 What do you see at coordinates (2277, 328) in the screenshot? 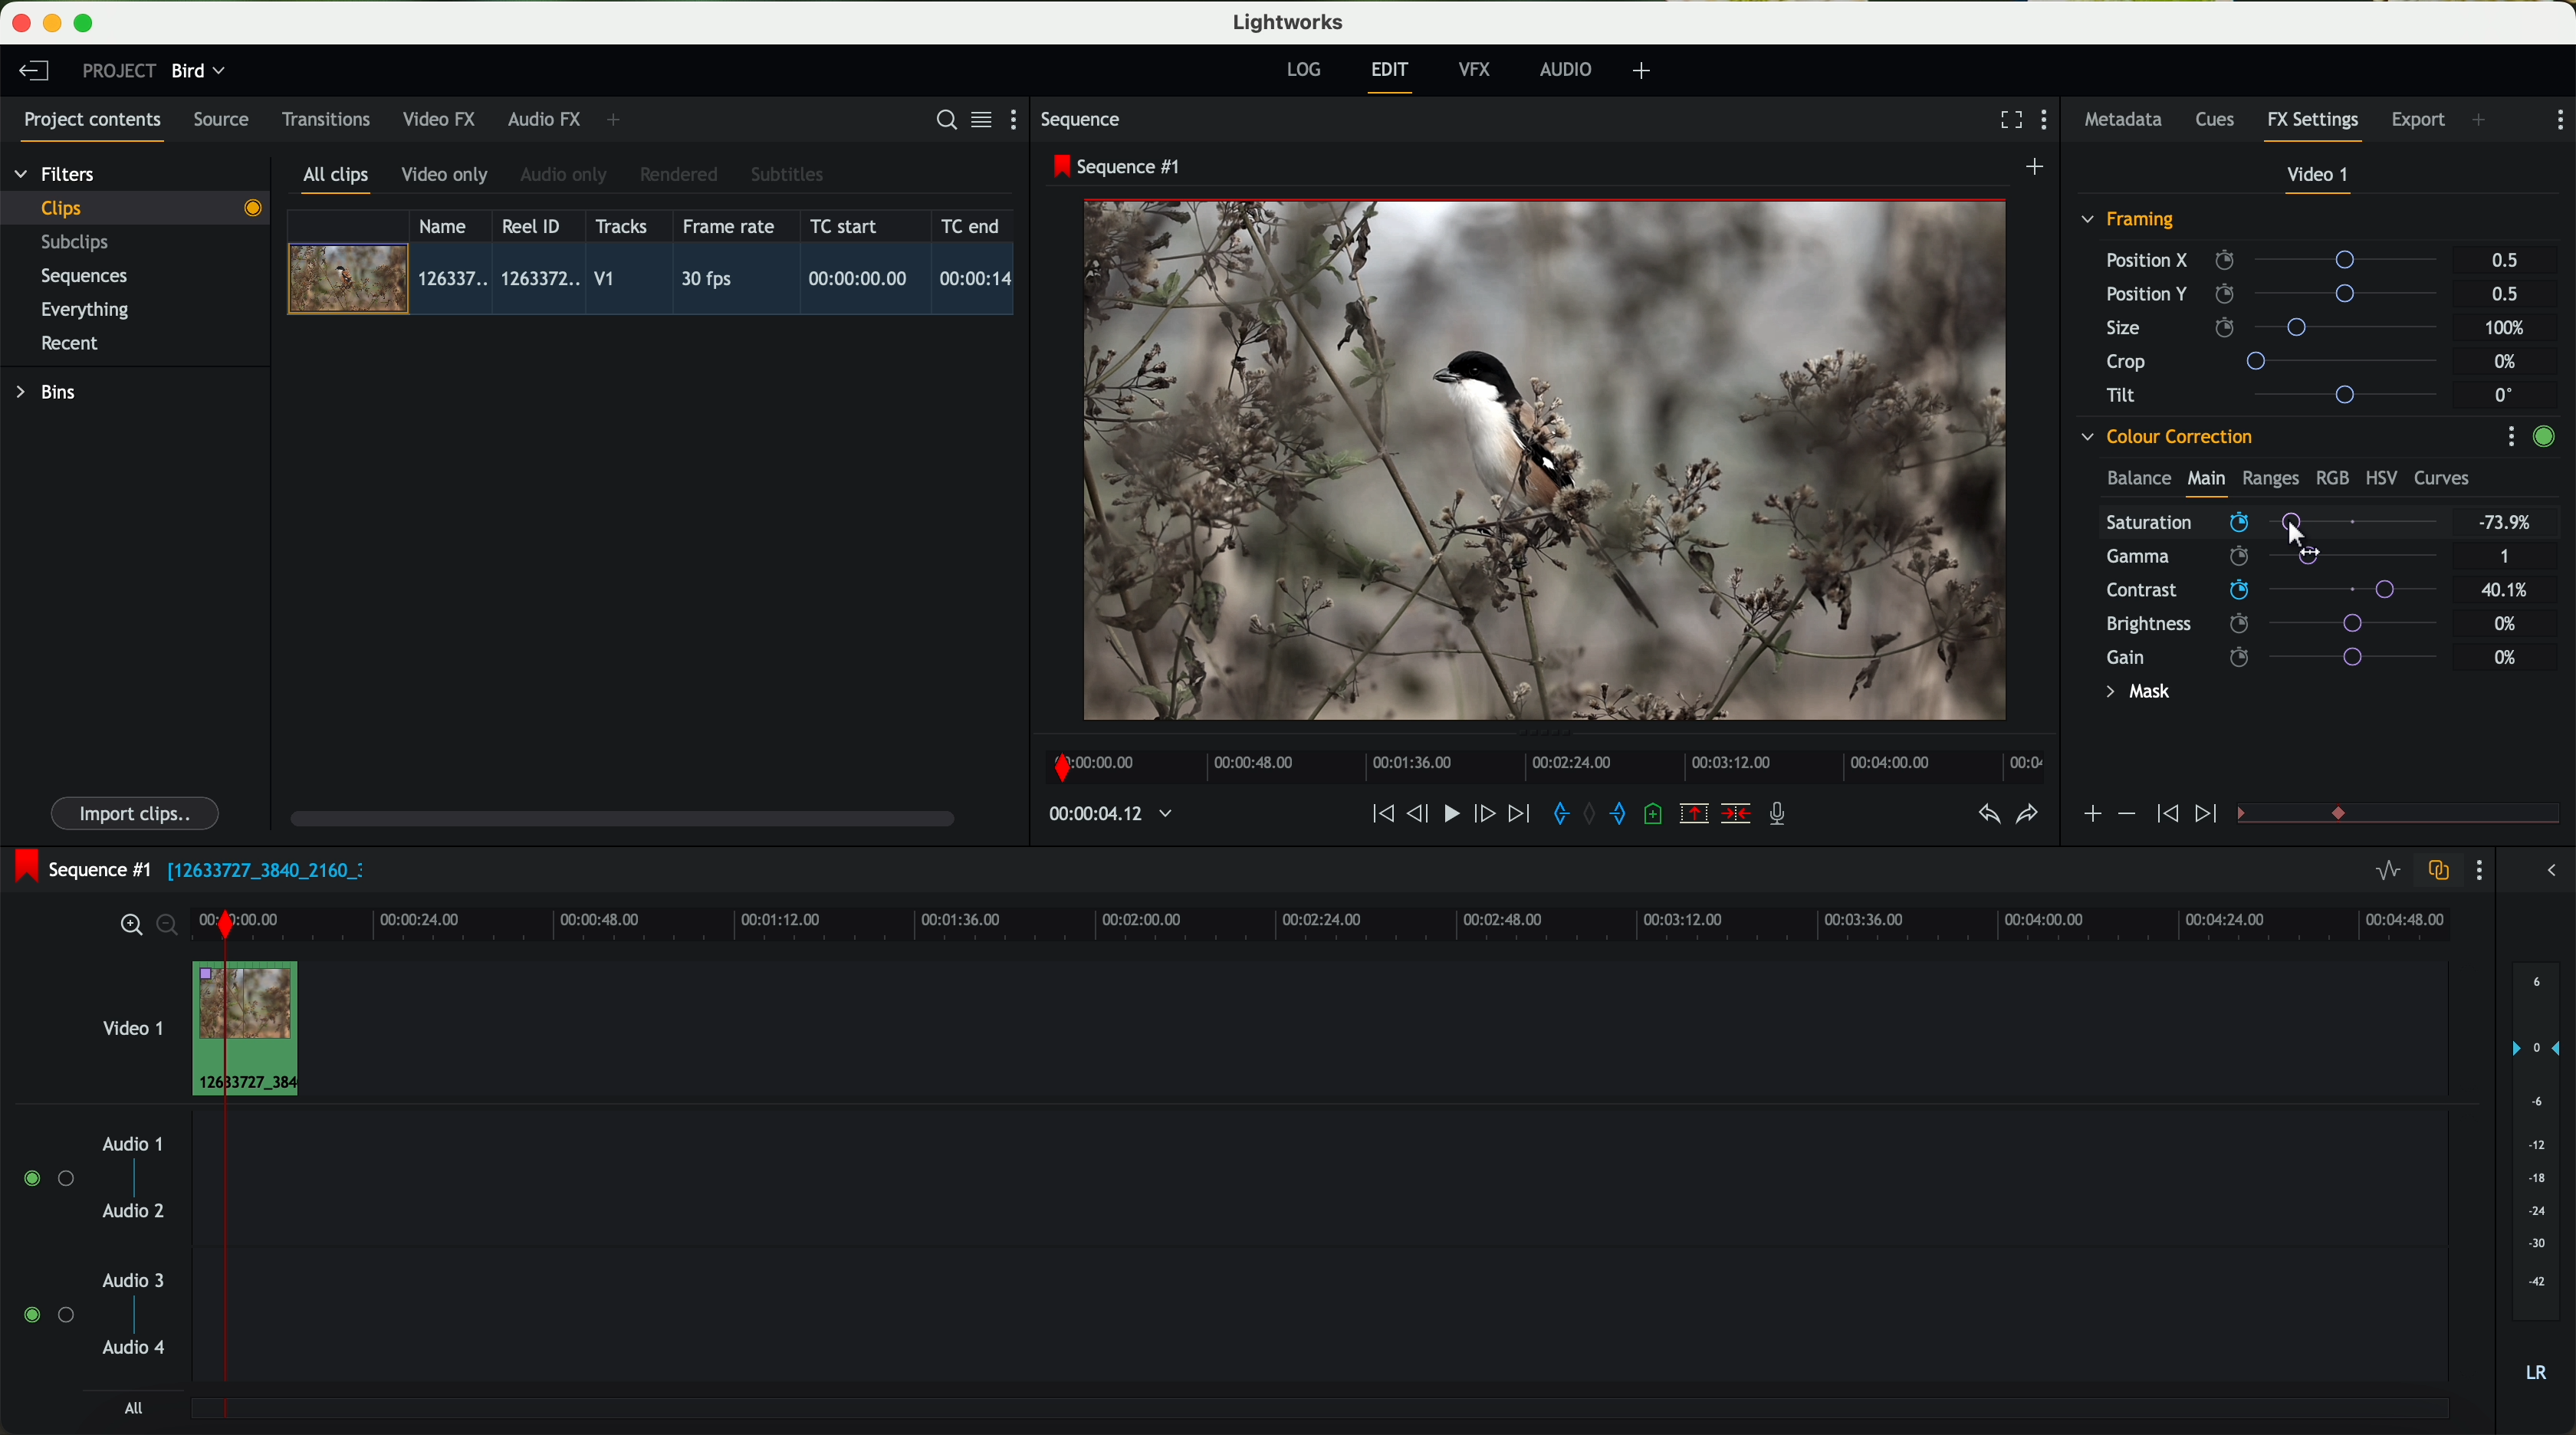
I see `size` at bounding box center [2277, 328].